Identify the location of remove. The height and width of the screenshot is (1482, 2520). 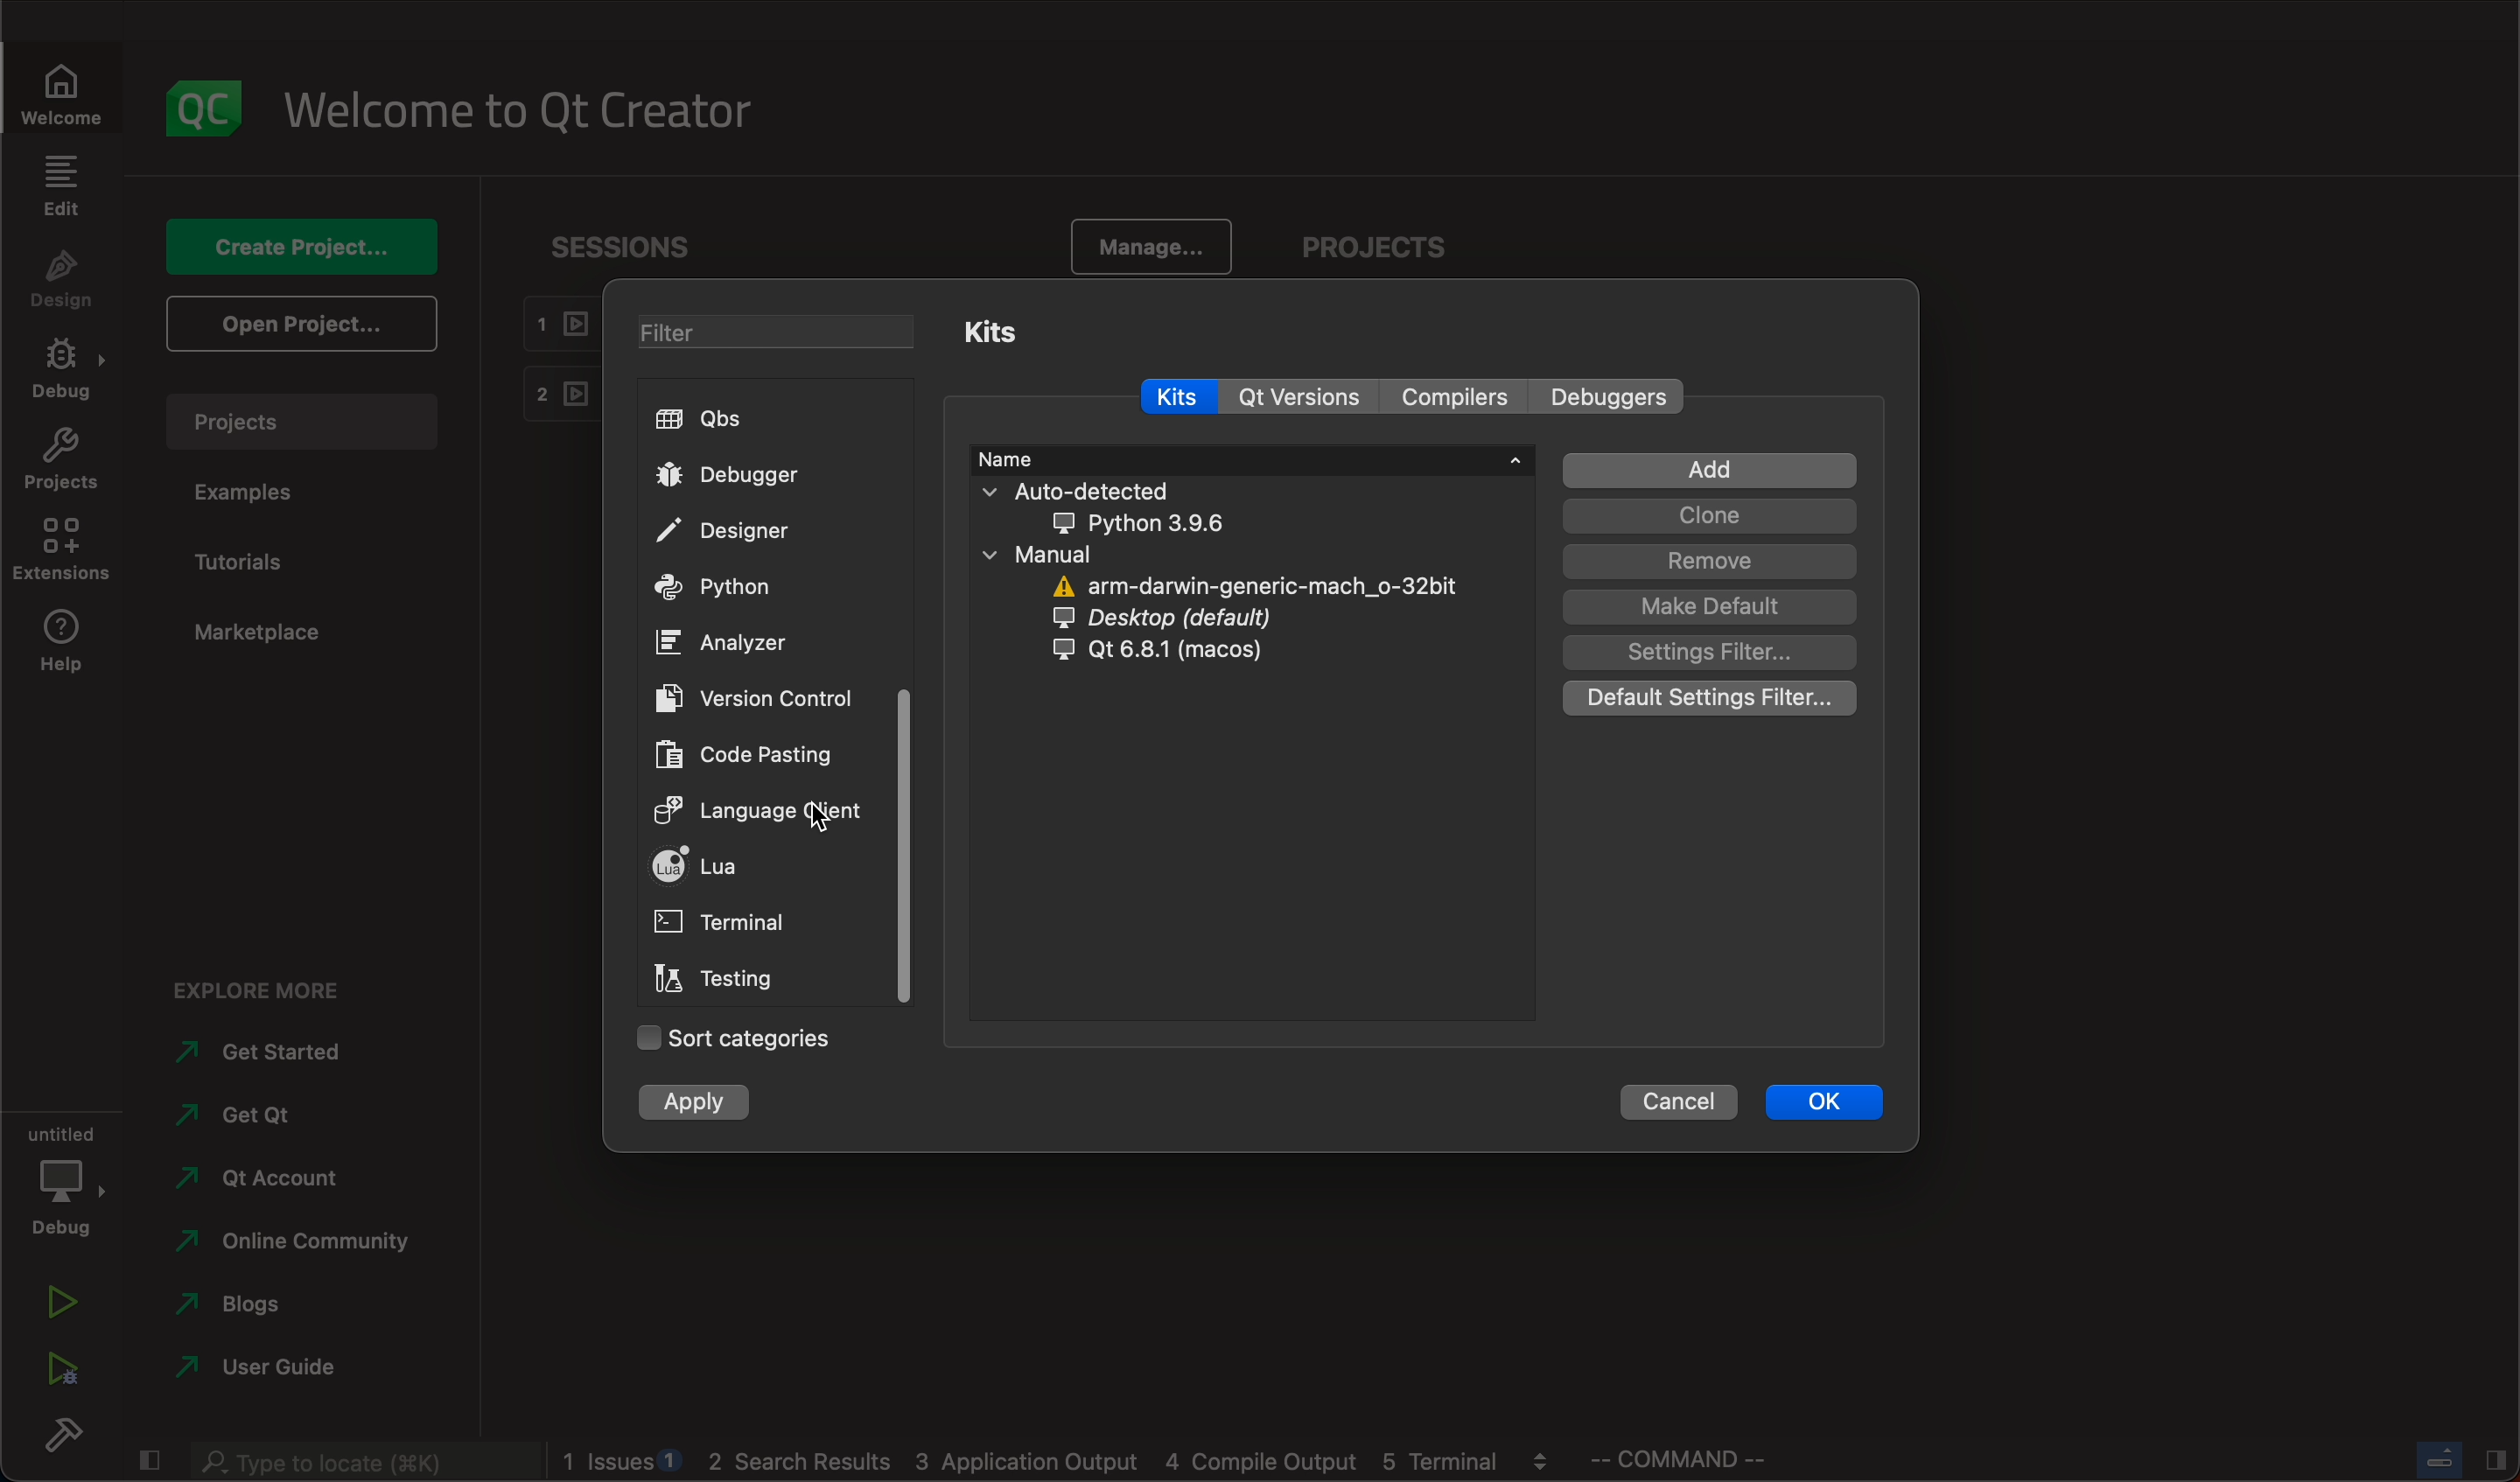
(1707, 561).